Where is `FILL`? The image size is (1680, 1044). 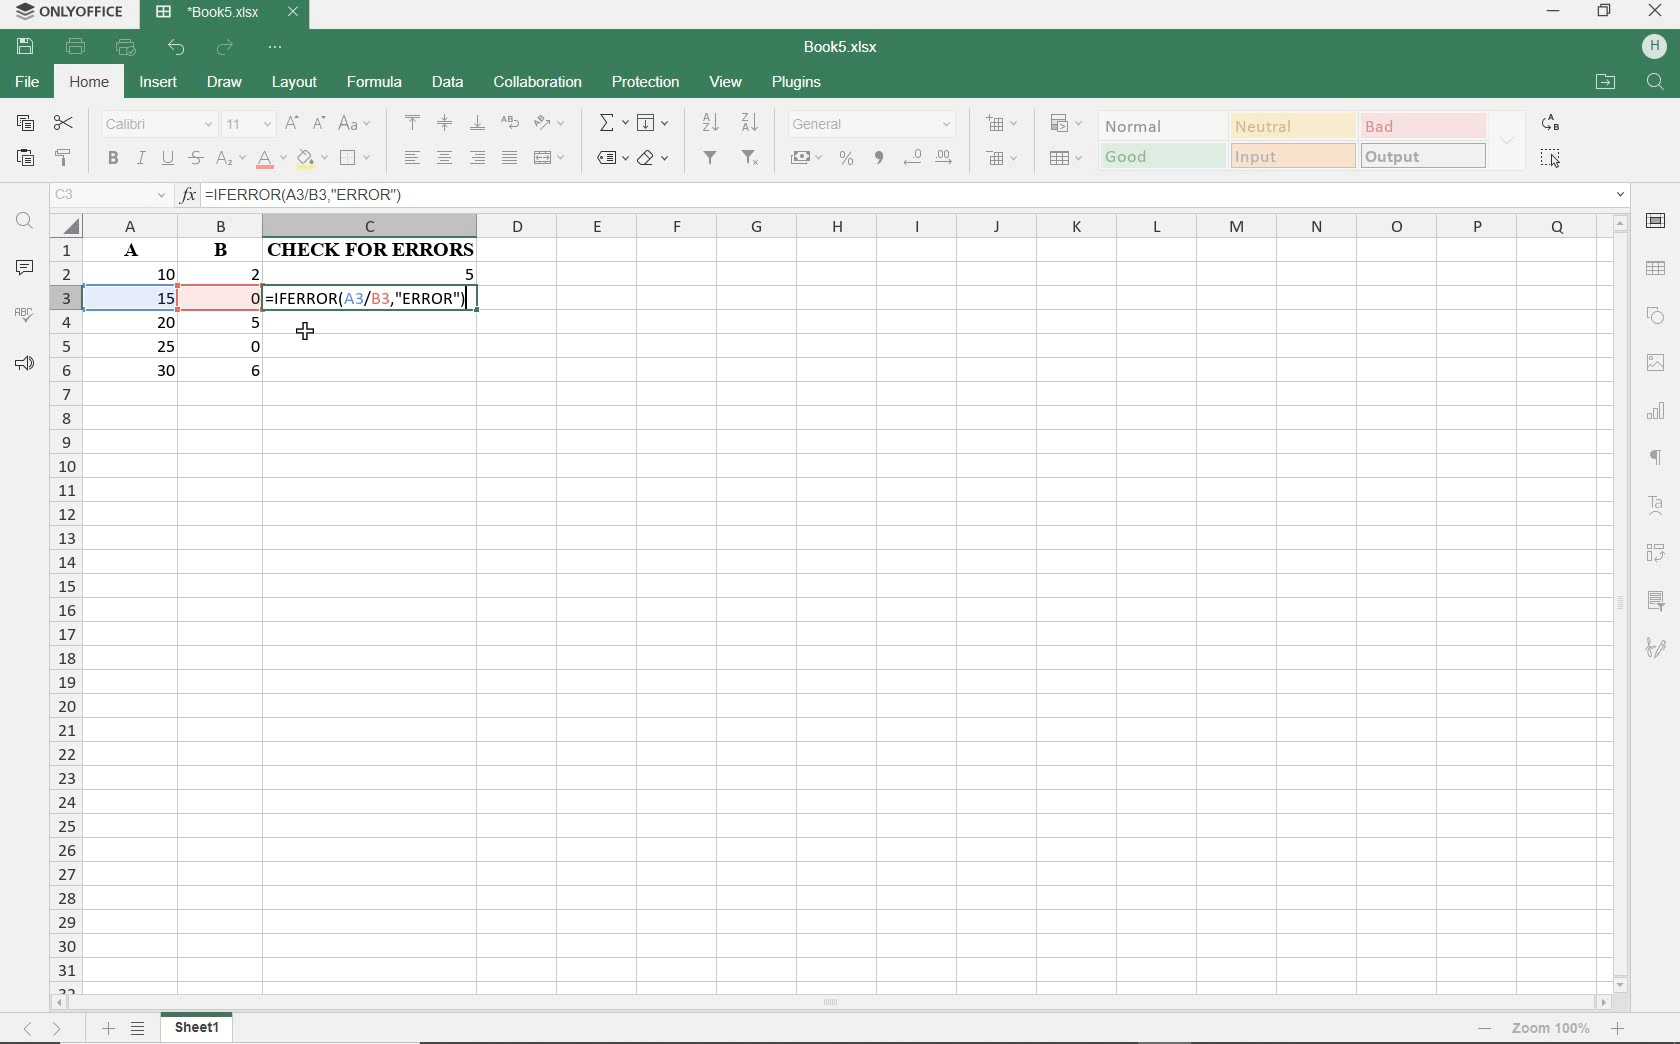 FILL is located at coordinates (651, 123).